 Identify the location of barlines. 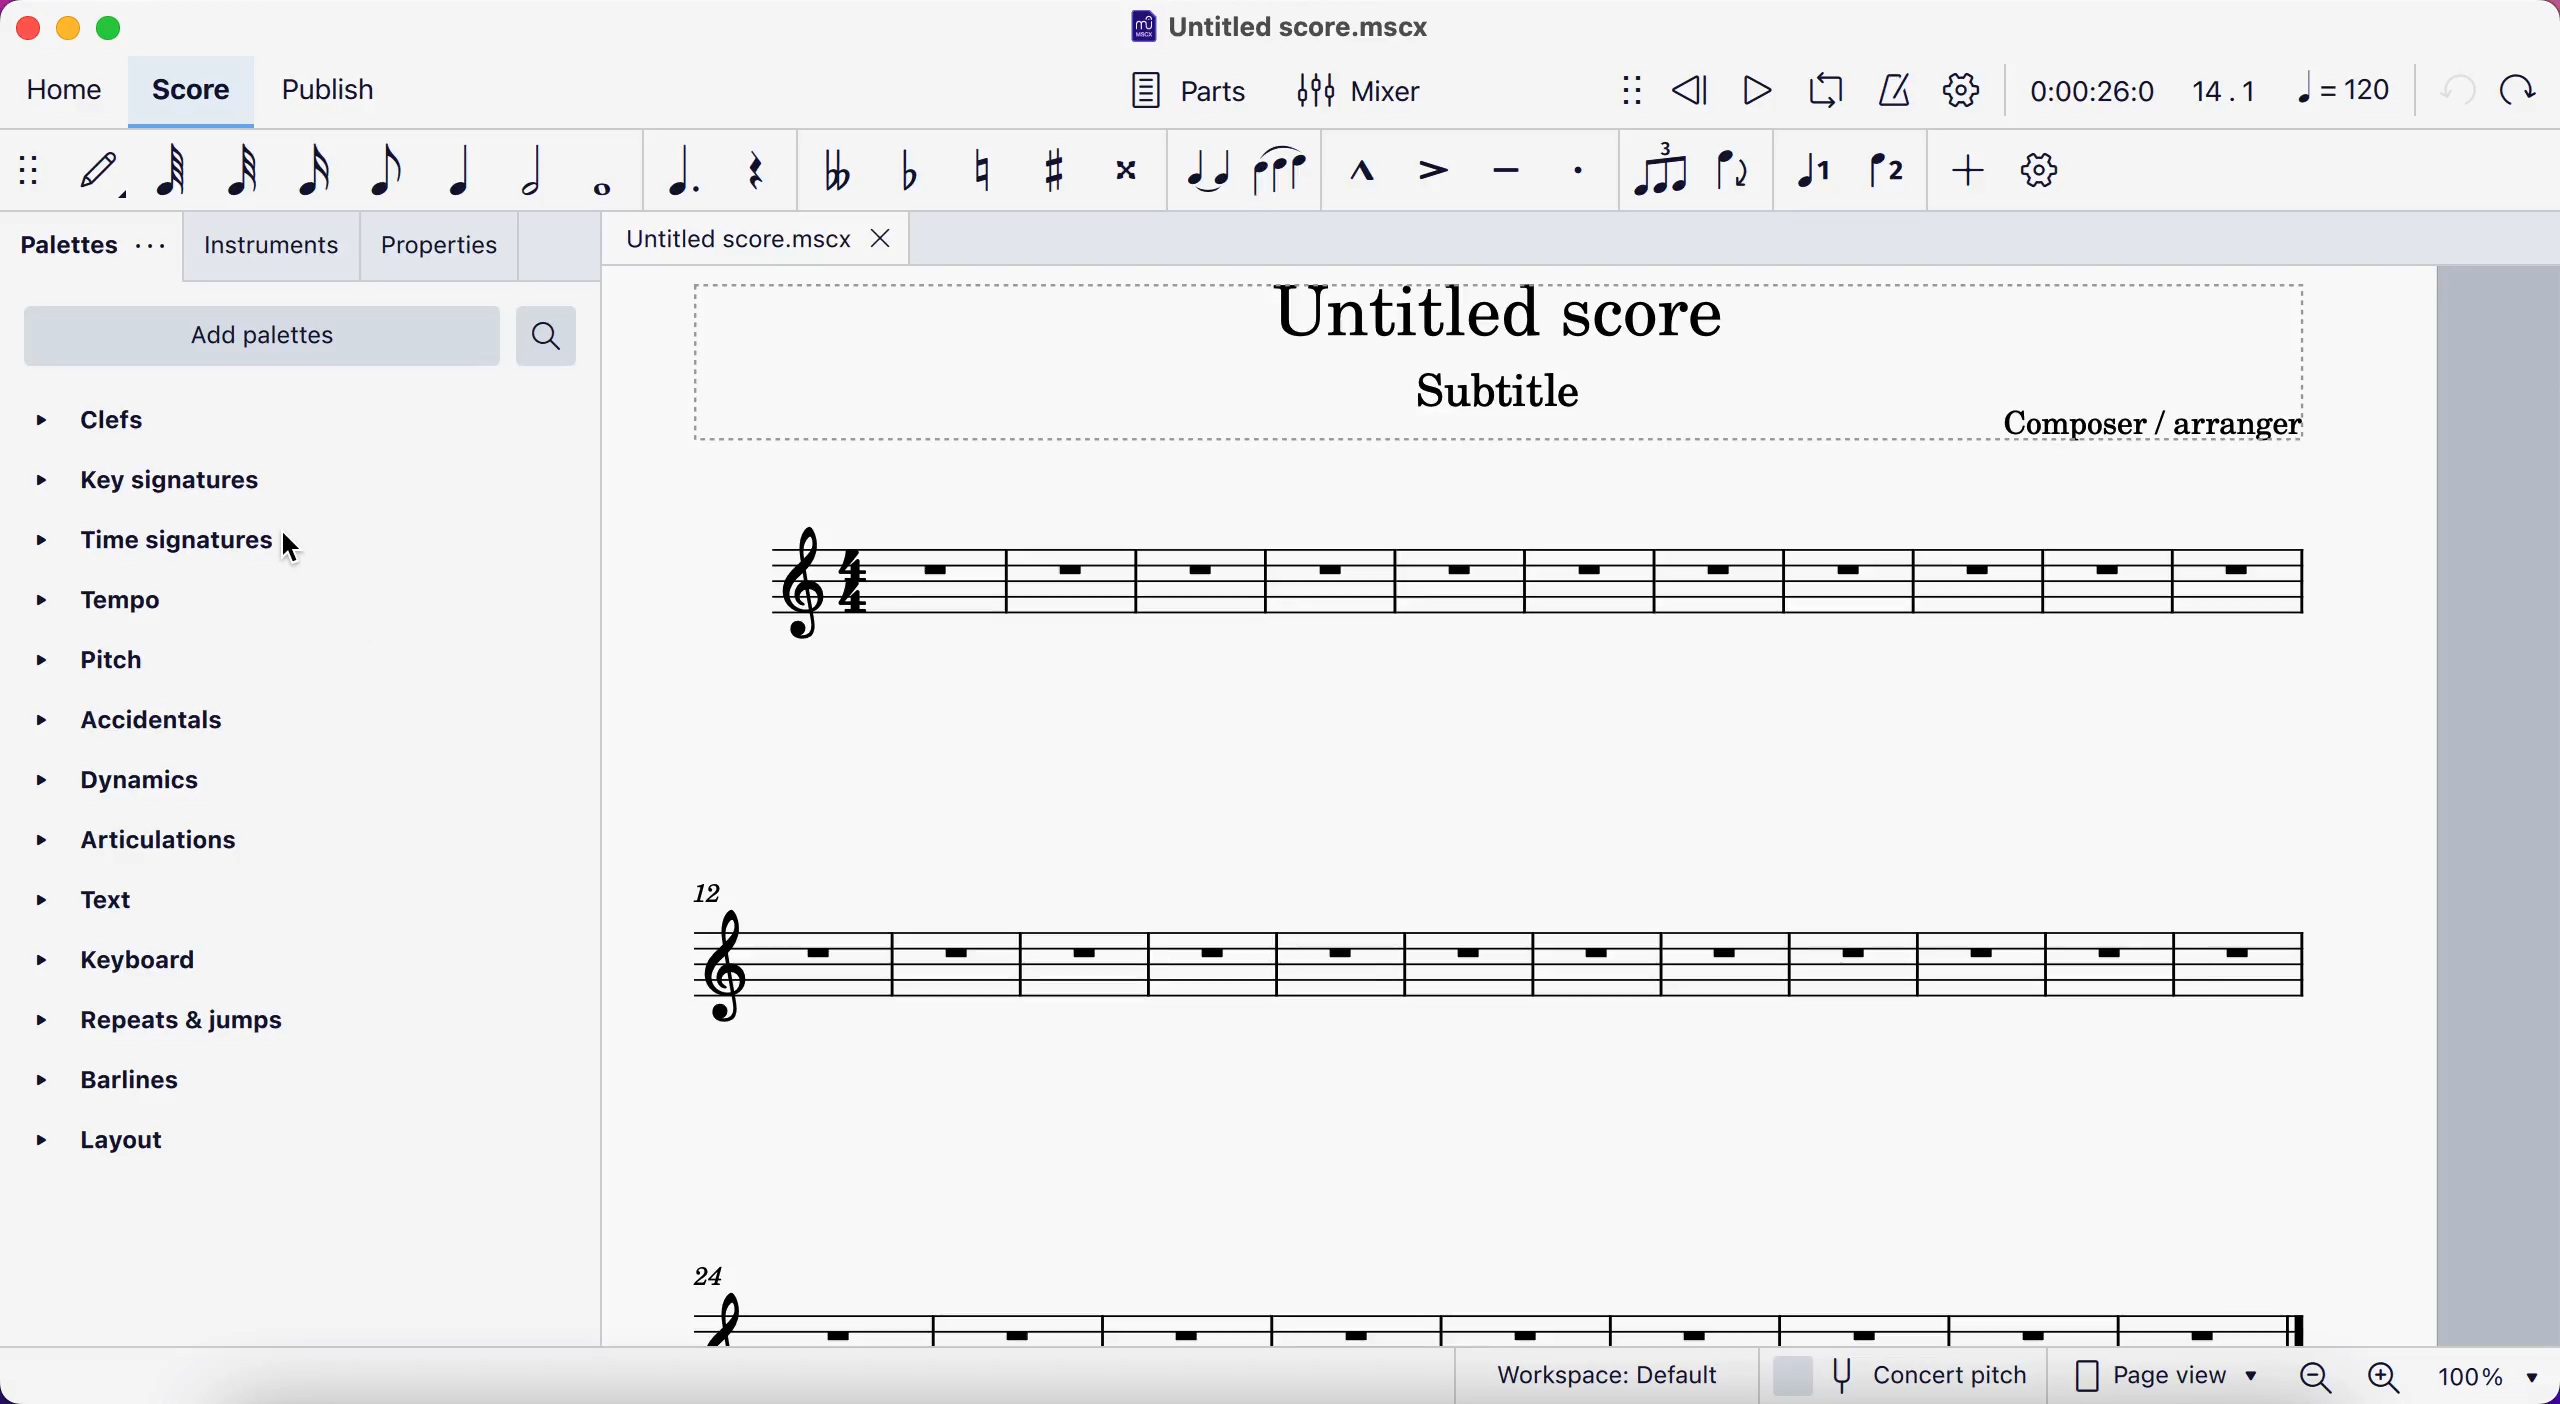
(123, 1084).